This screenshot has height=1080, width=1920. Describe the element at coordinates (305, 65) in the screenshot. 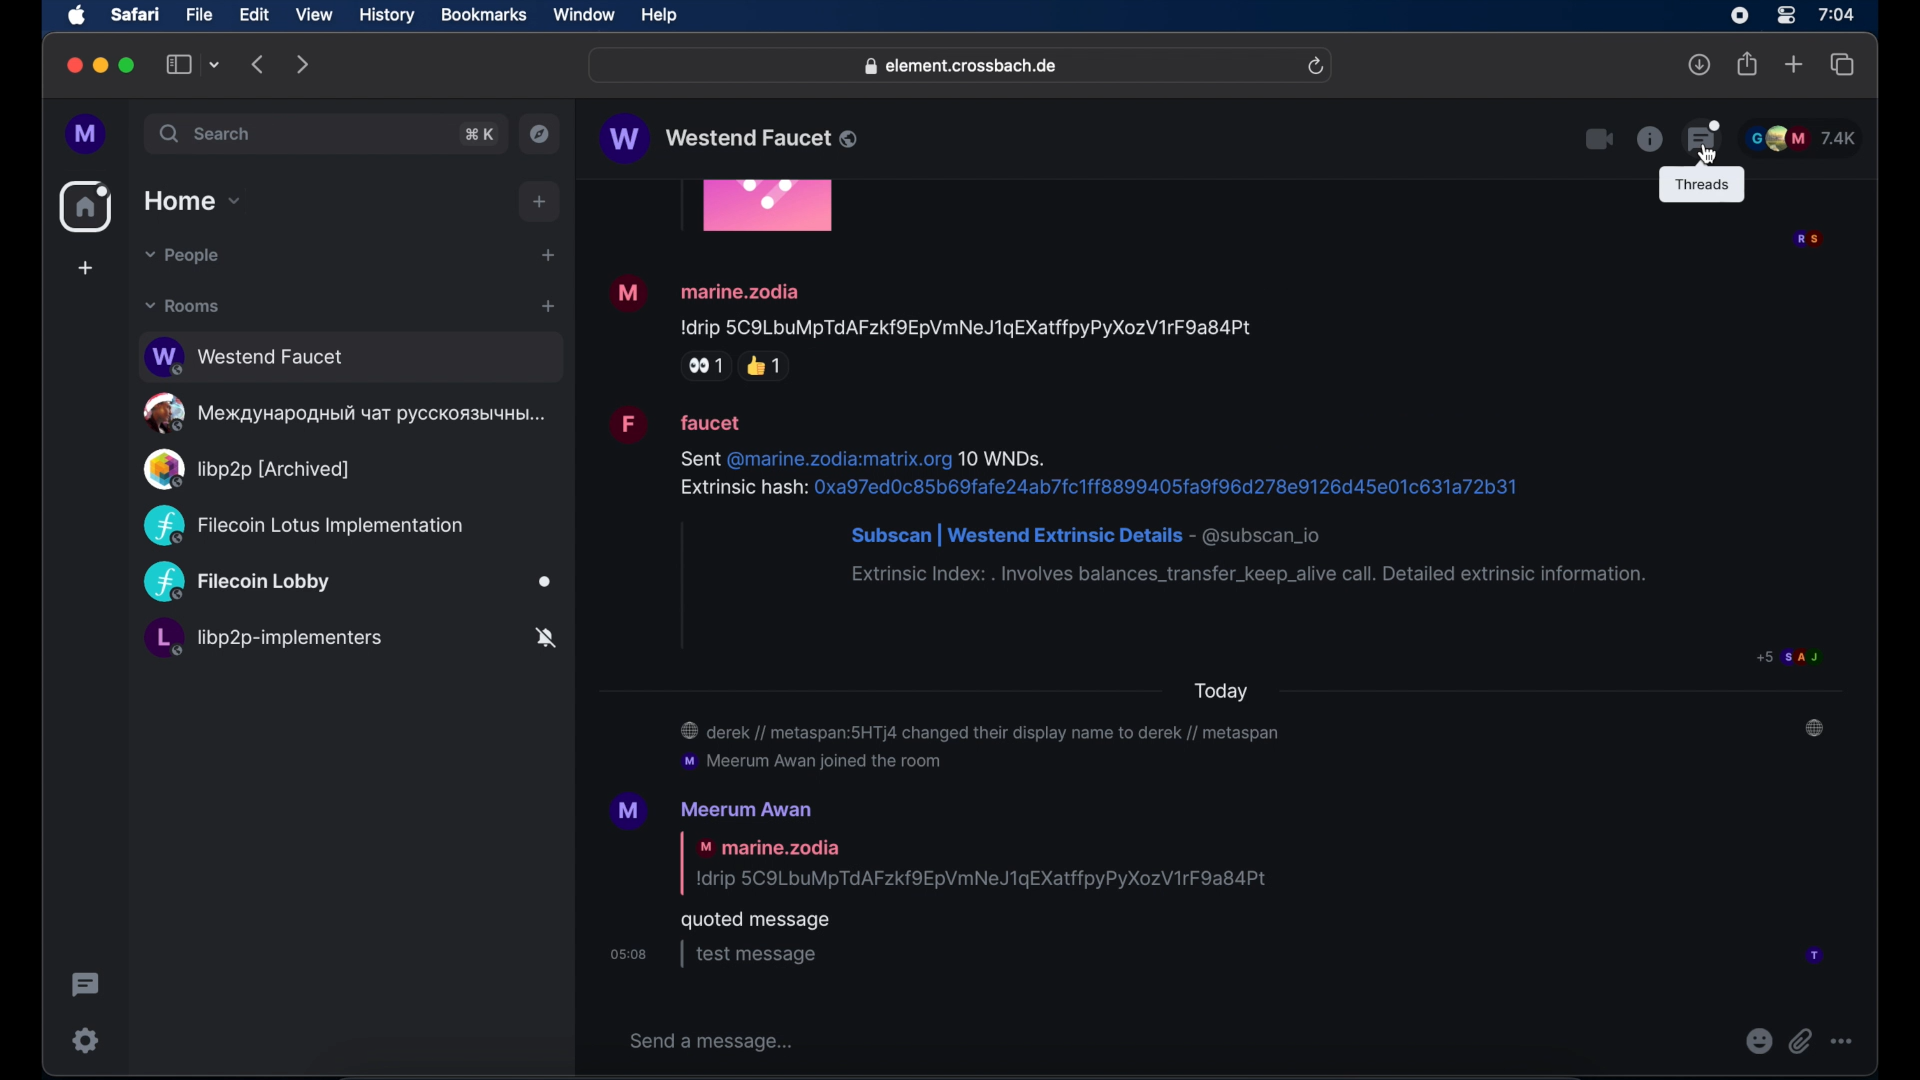

I see `forward` at that location.